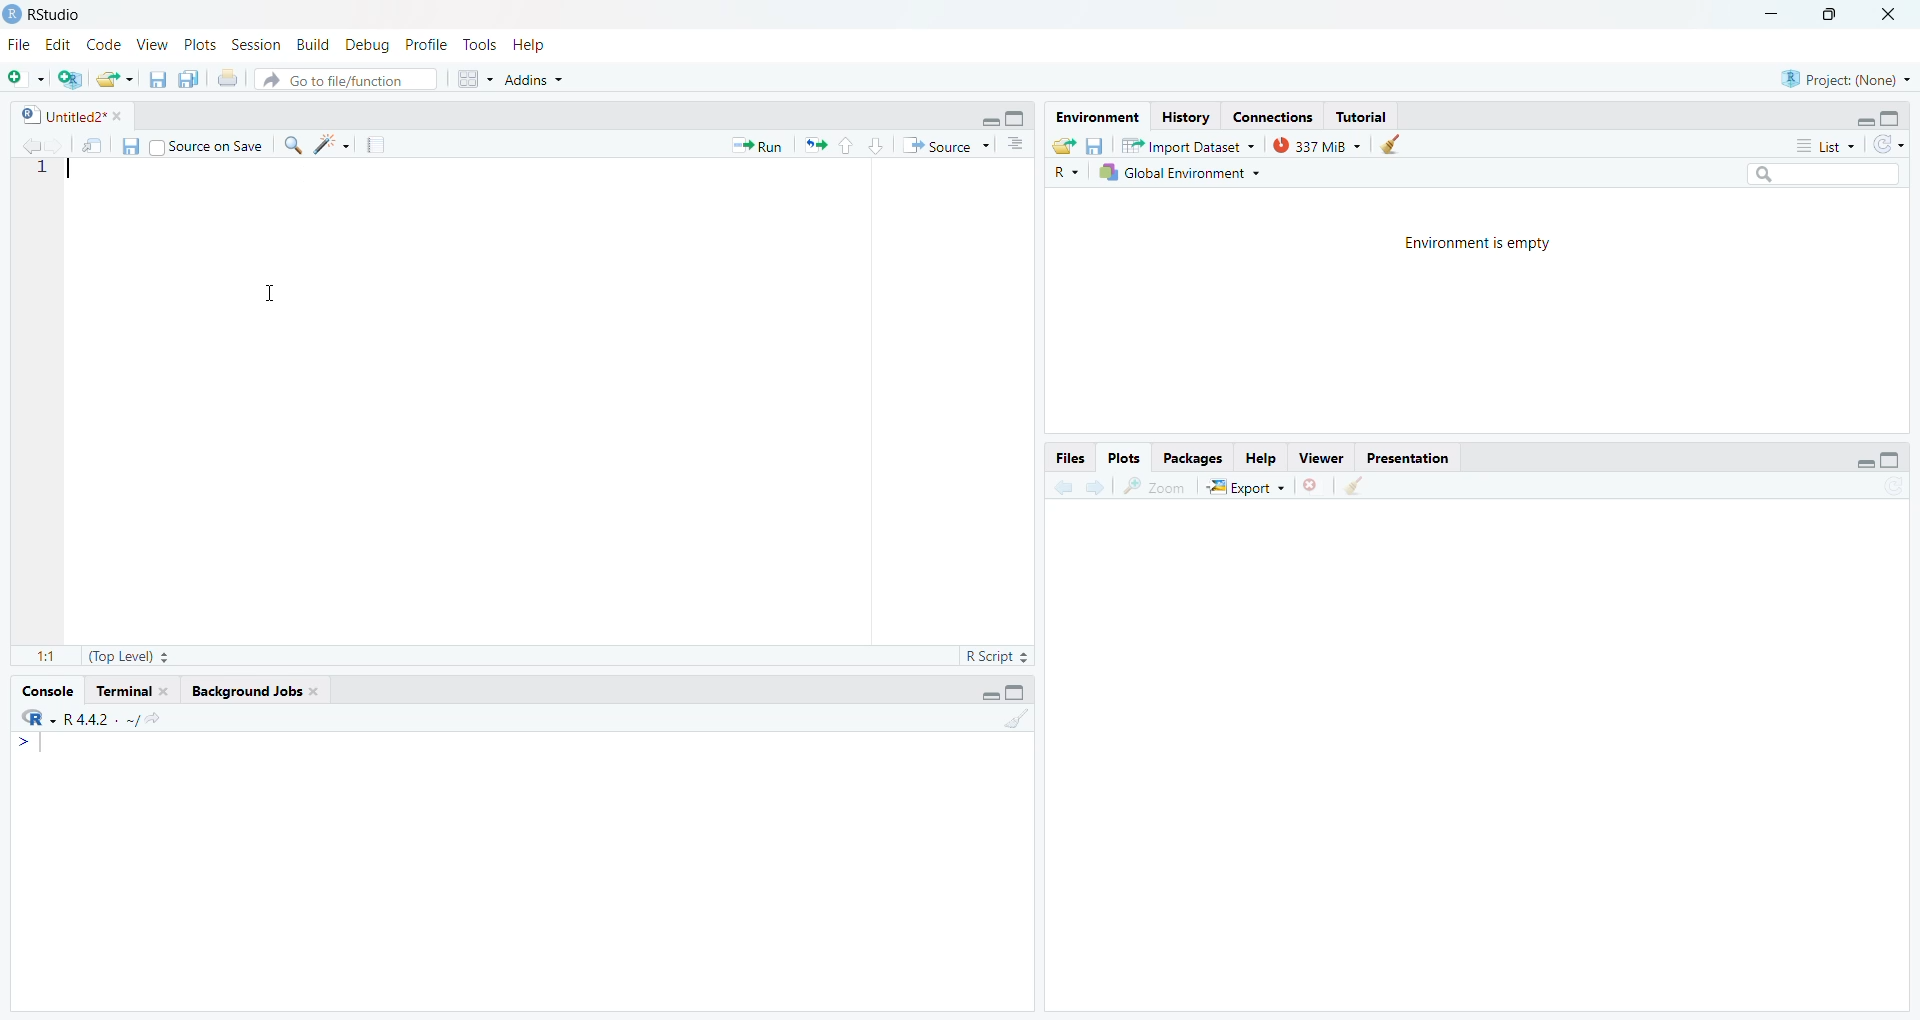  Describe the element at coordinates (17, 44) in the screenshot. I see `File` at that location.